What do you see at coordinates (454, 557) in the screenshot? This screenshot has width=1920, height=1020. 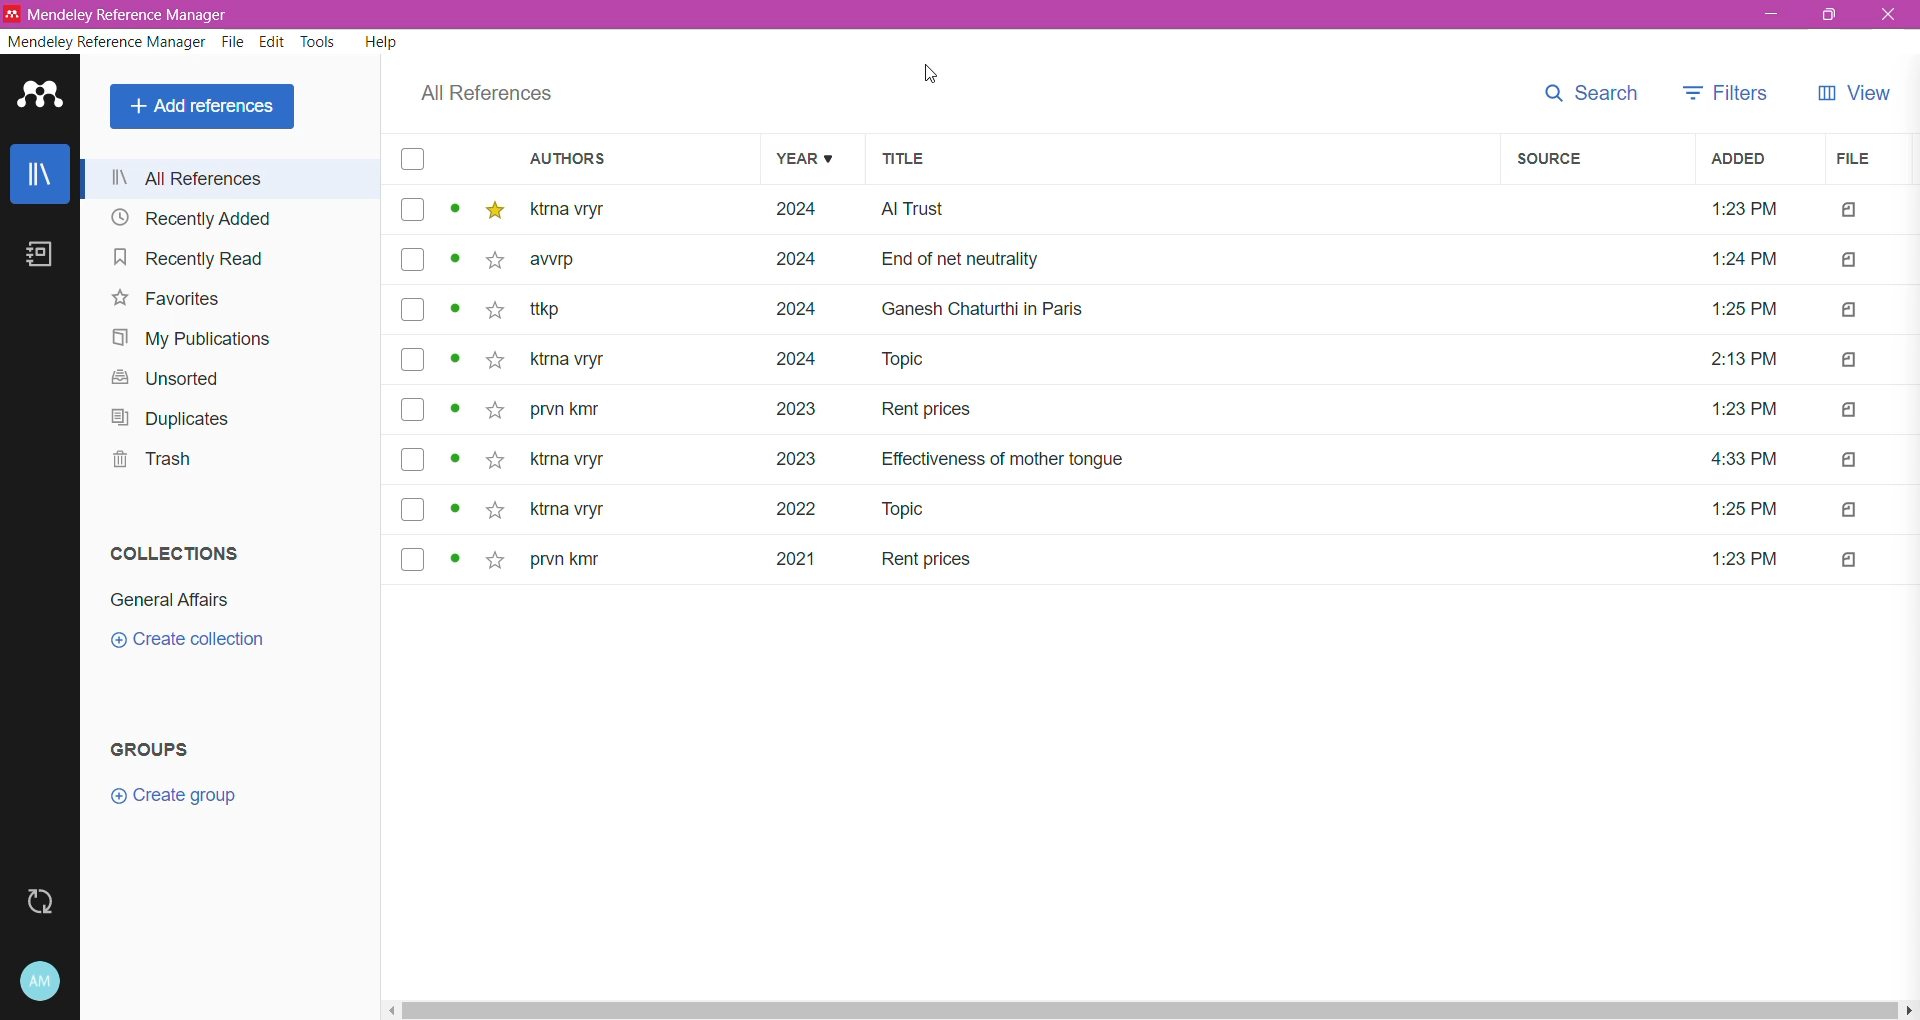 I see `unread` at bounding box center [454, 557].